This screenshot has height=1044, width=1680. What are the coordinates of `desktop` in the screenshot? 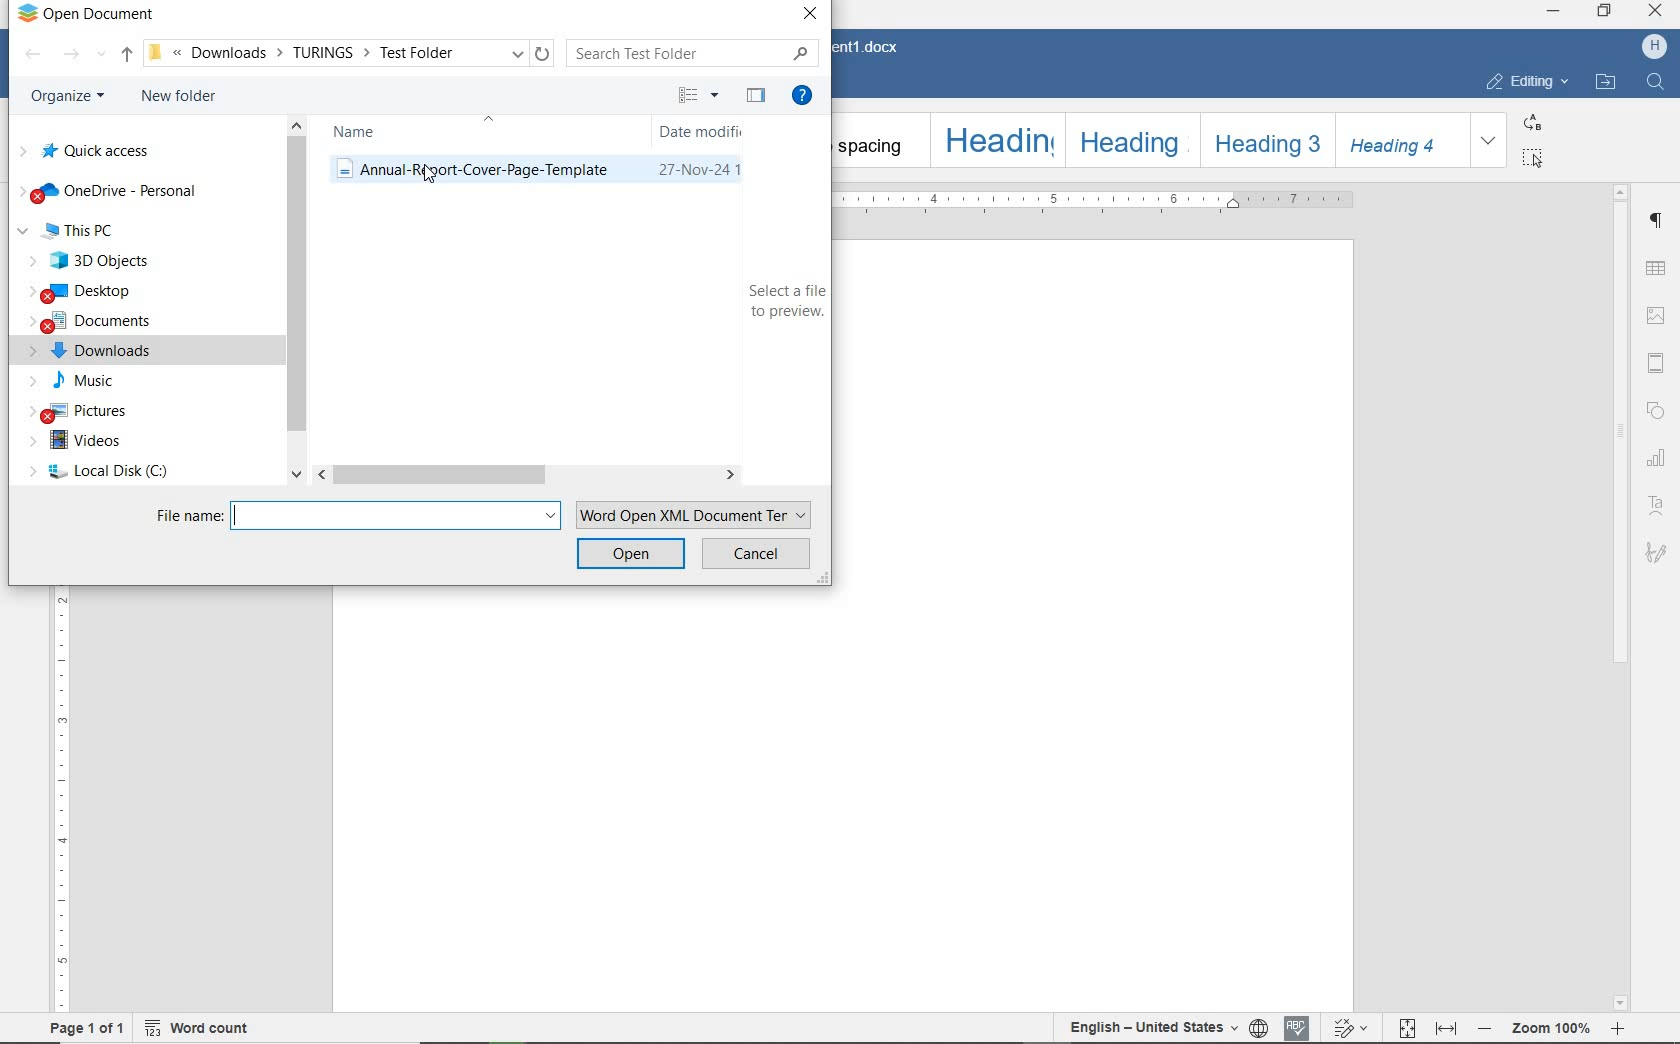 It's located at (93, 292).